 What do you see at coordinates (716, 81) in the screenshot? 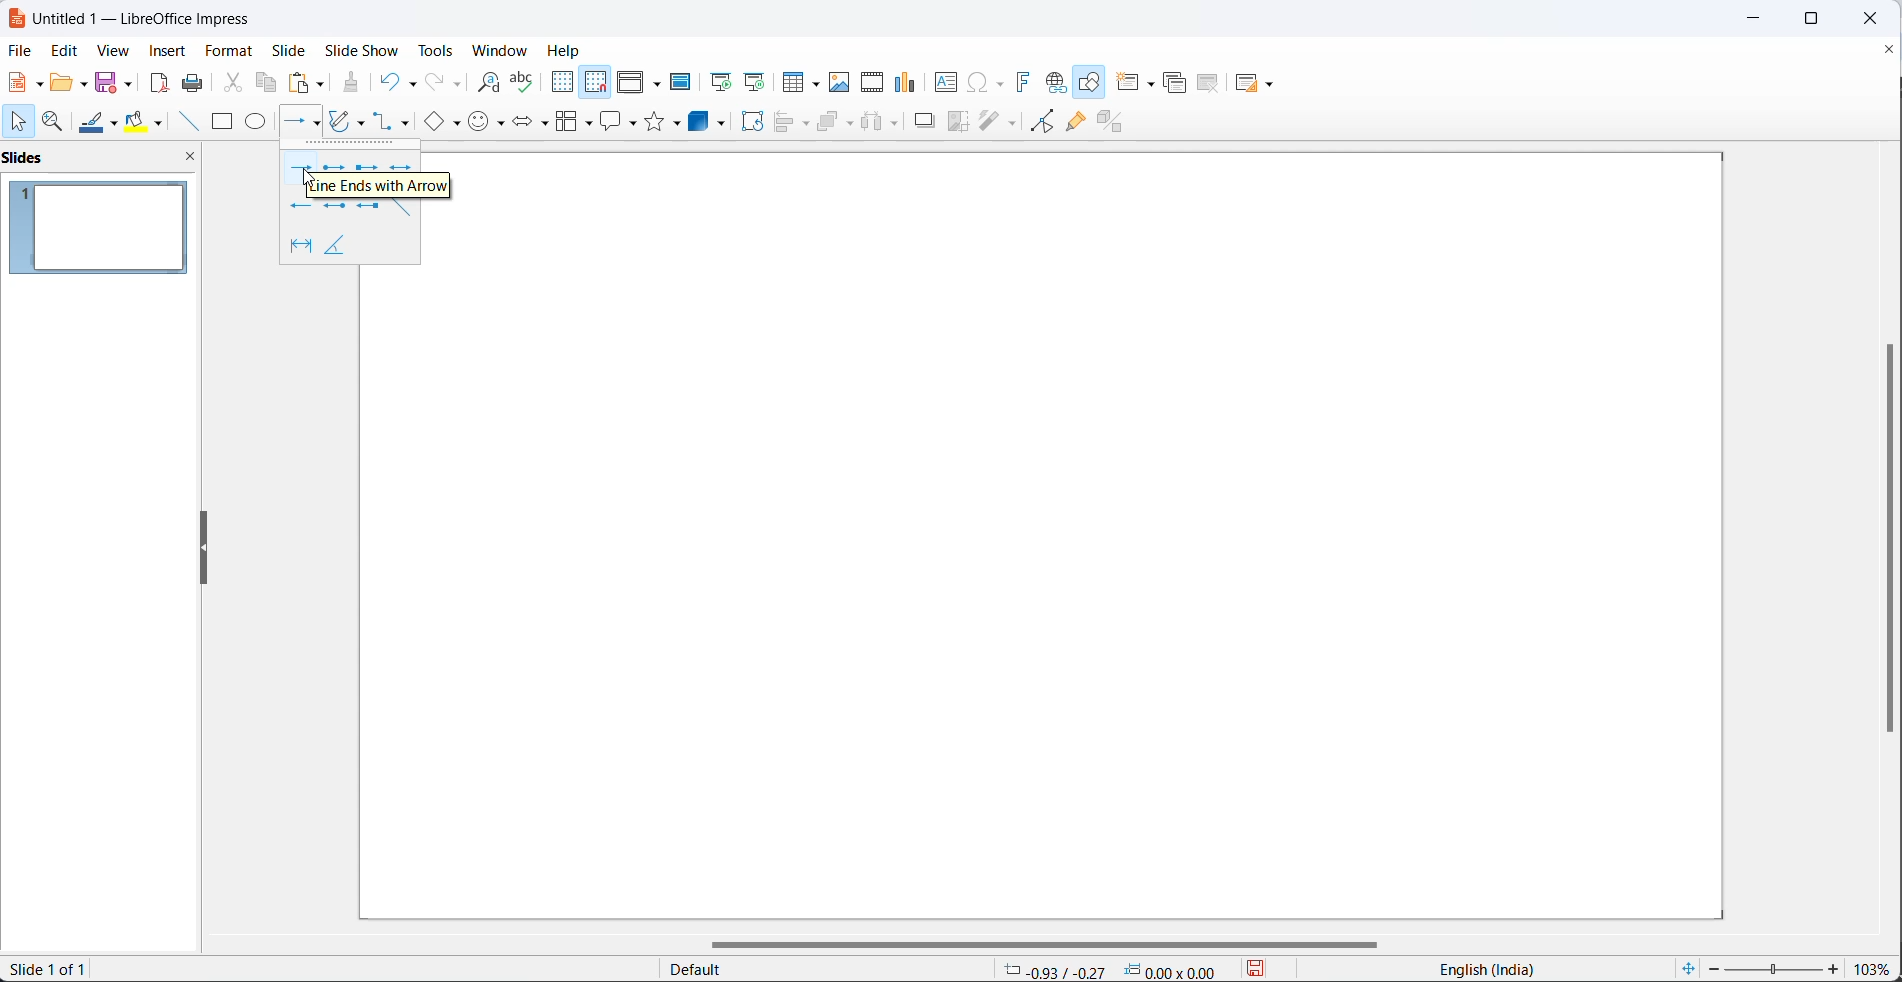
I see `start from first slide` at bounding box center [716, 81].